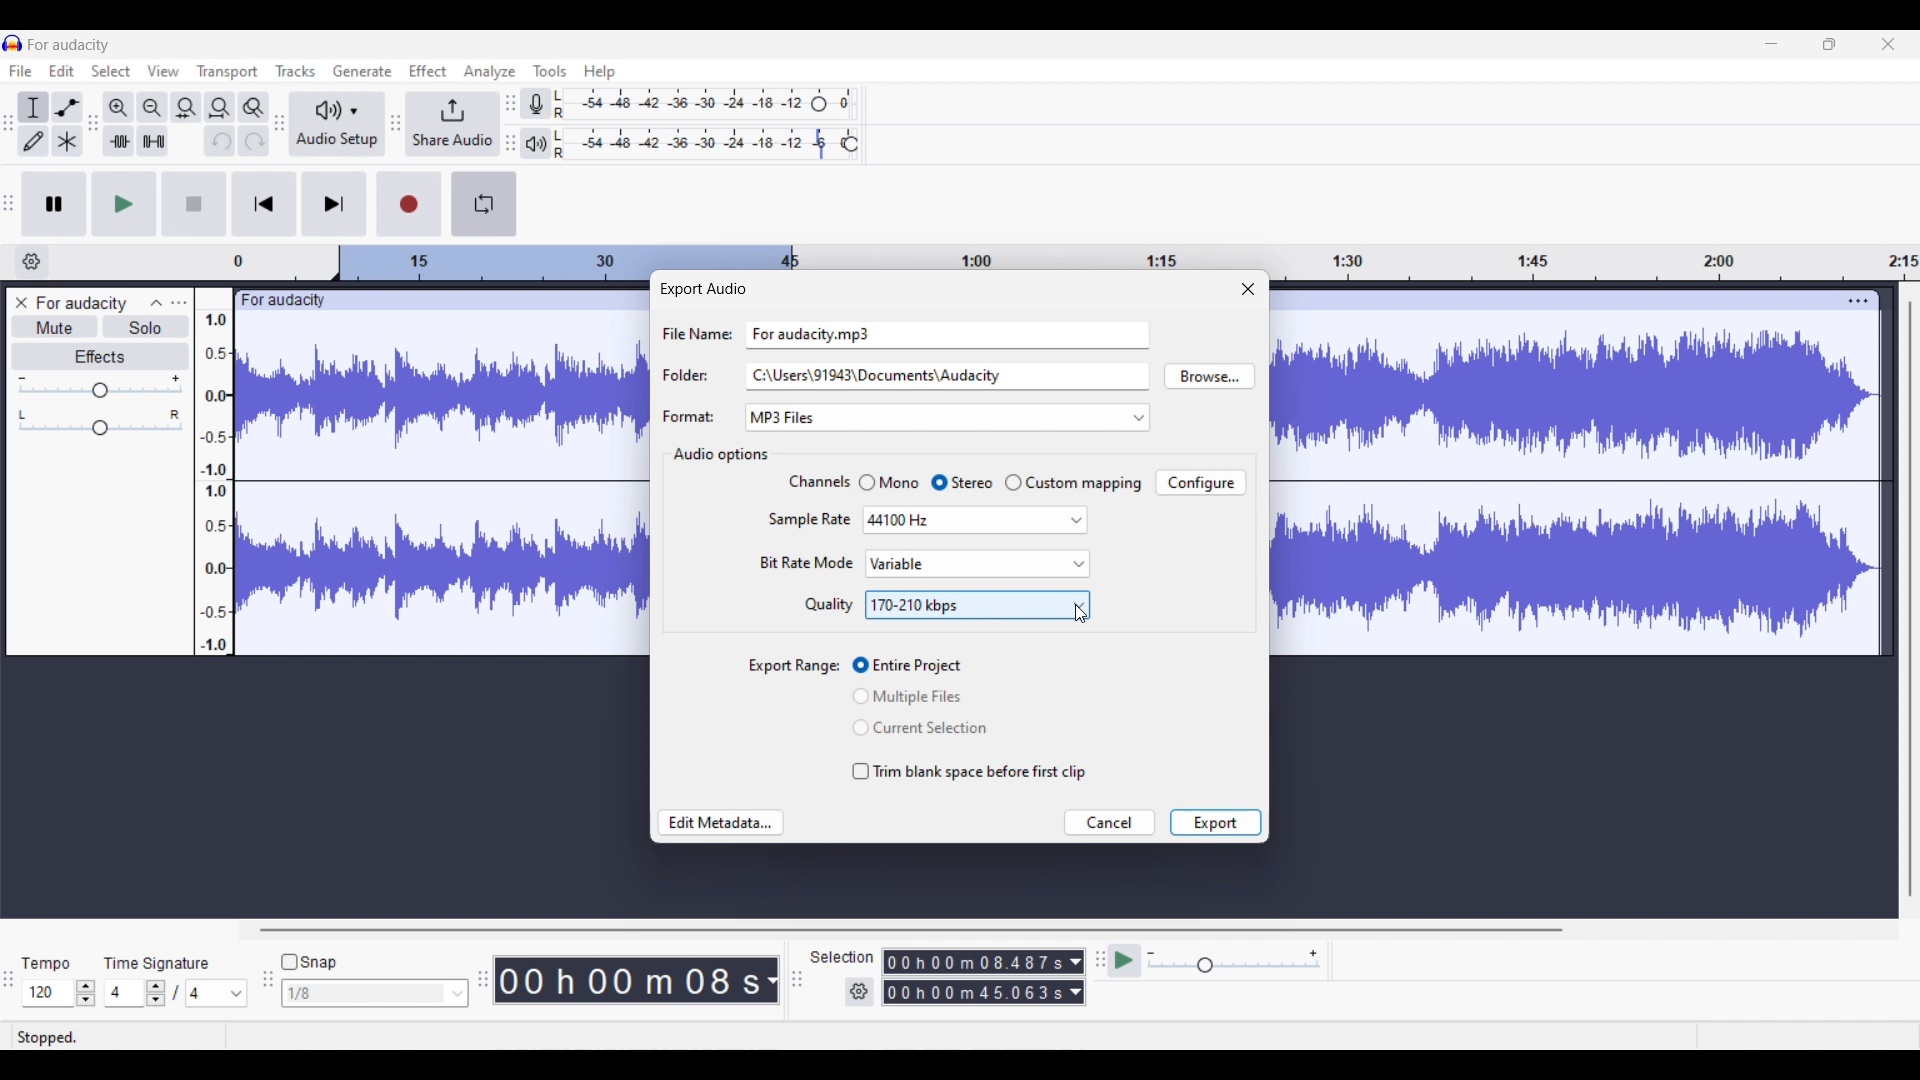 This screenshot has height=1080, width=1920. Describe the element at coordinates (61, 71) in the screenshot. I see `Edit menu` at that location.